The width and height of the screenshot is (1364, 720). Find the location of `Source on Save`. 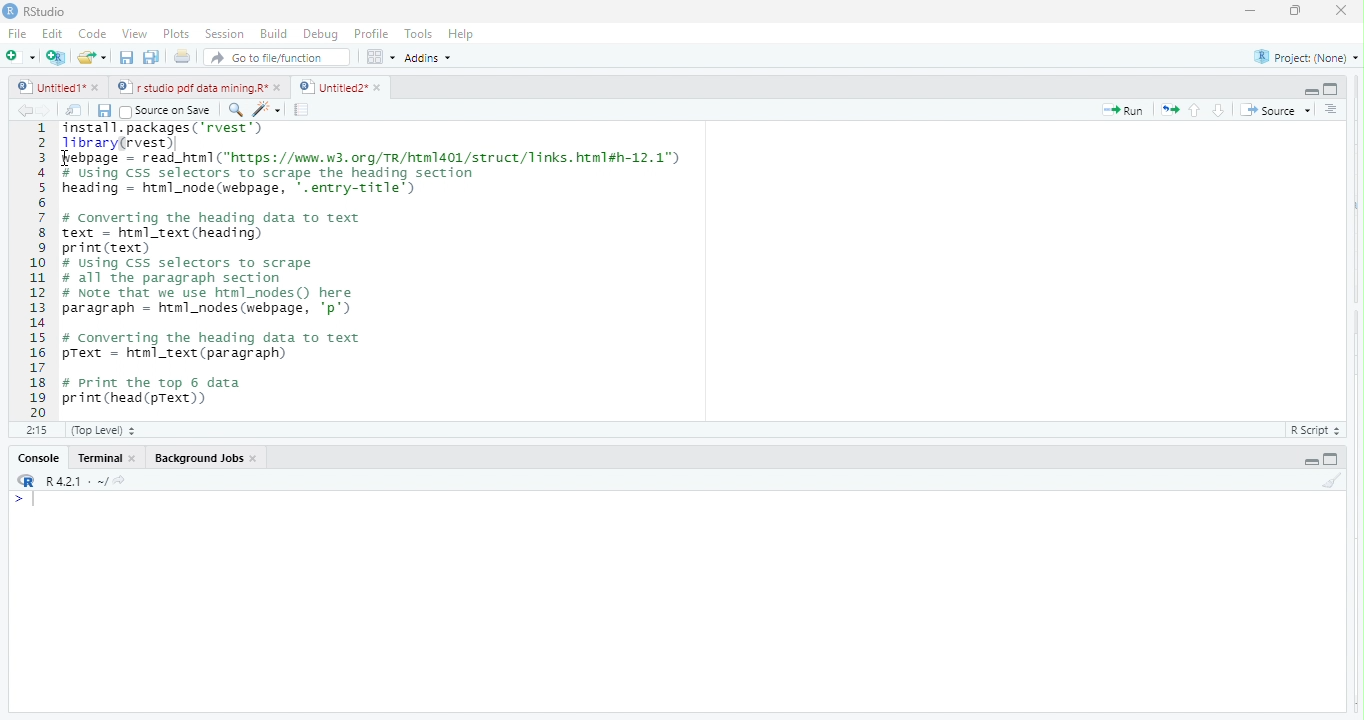

Source on Save is located at coordinates (168, 111).